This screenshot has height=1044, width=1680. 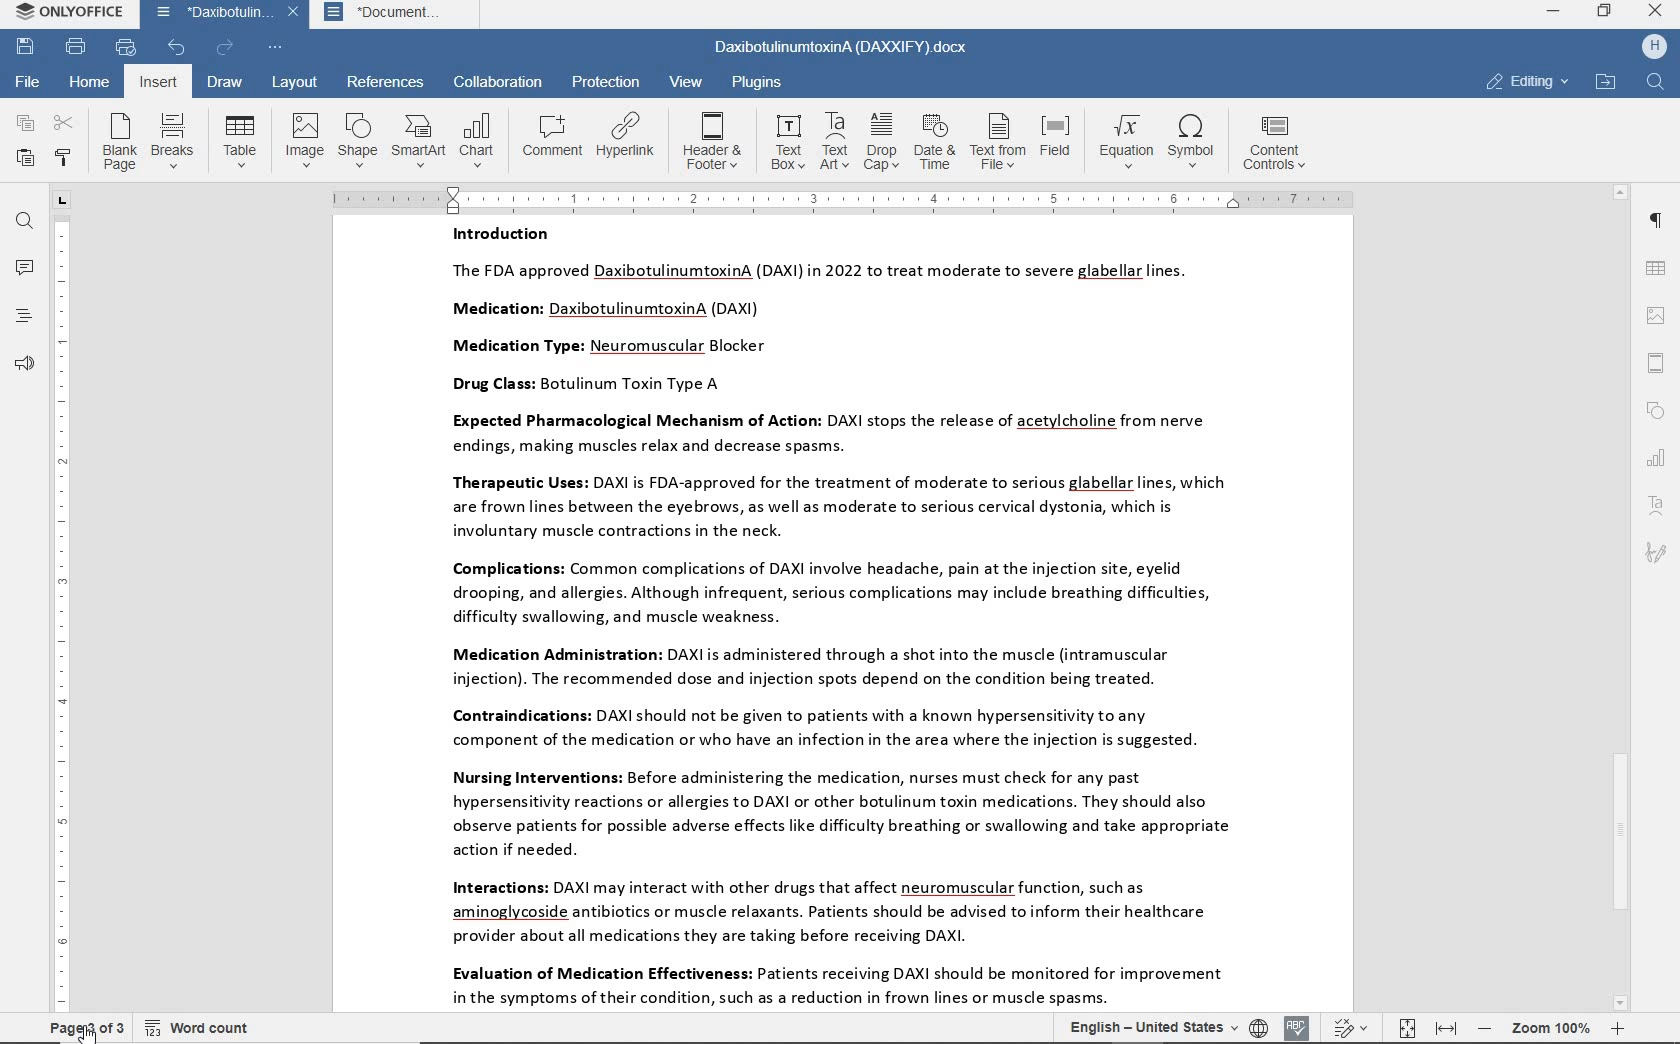 What do you see at coordinates (1656, 554) in the screenshot?
I see `signature` at bounding box center [1656, 554].